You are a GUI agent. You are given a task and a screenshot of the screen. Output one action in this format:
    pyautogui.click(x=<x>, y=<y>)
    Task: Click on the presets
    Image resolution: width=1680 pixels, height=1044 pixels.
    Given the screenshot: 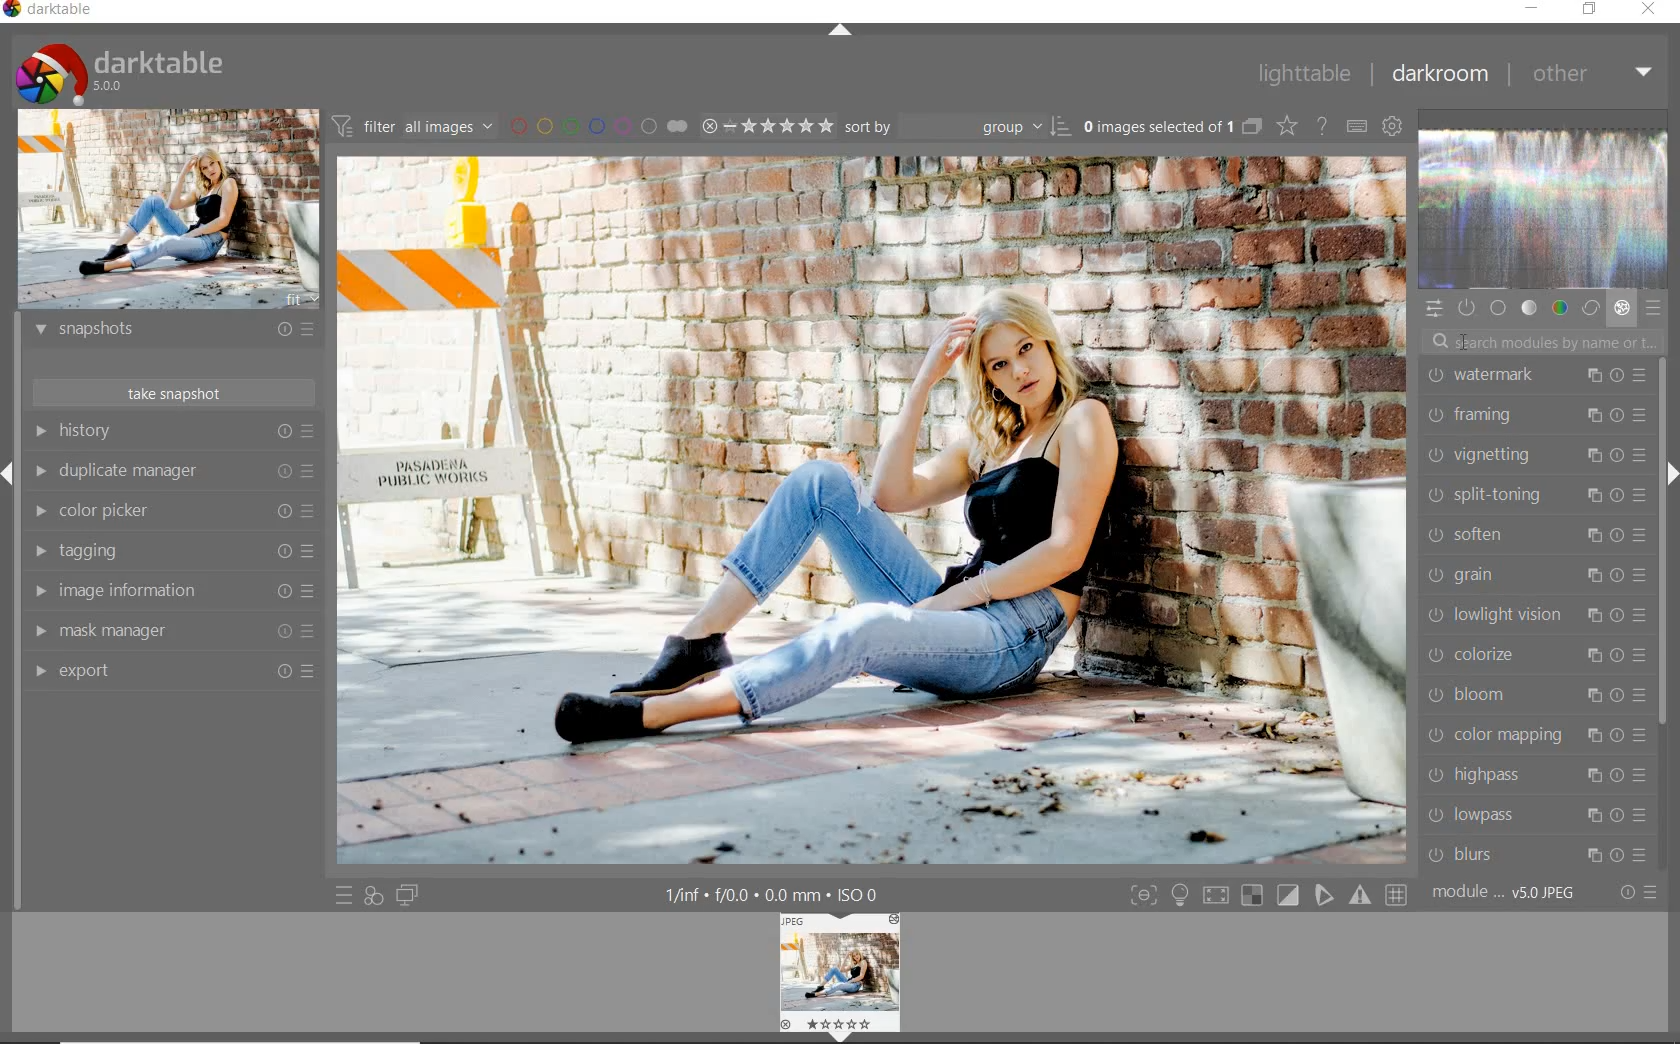 What is the action you would take?
    pyautogui.click(x=1655, y=310)
    